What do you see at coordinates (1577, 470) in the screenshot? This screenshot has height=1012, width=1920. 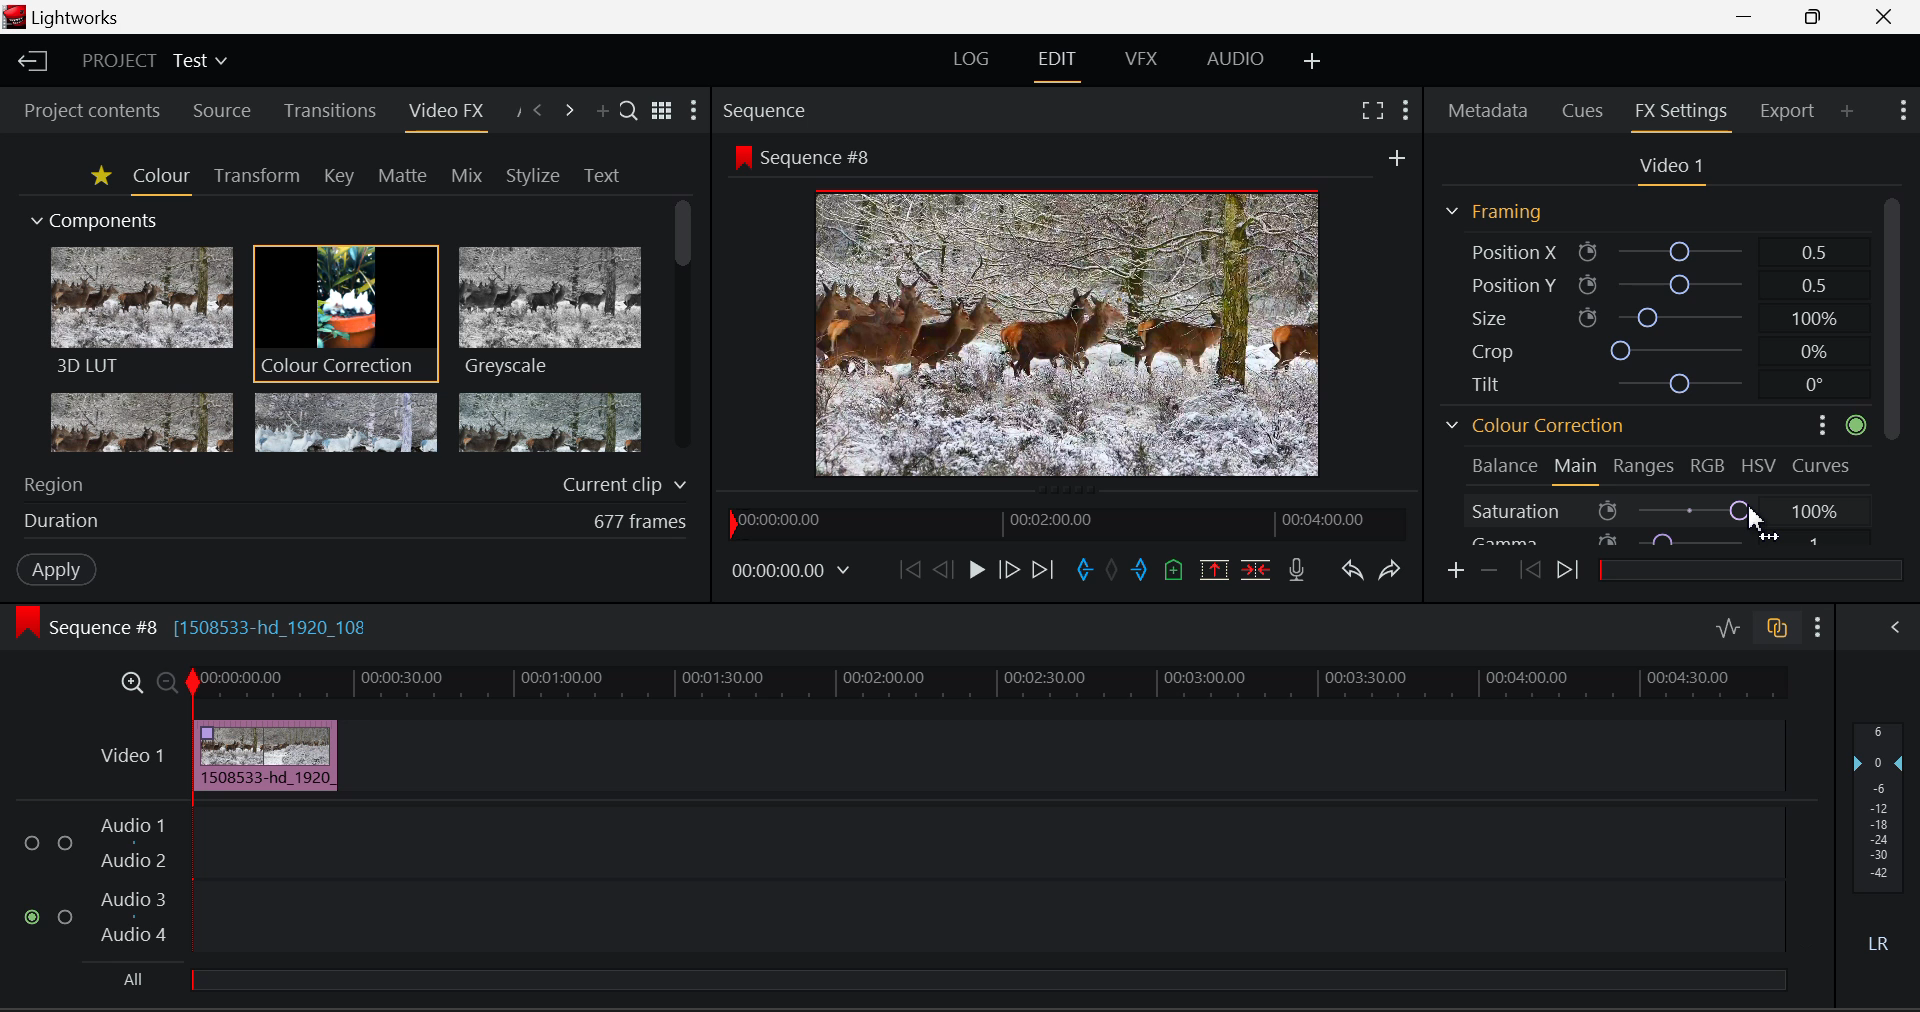 I see `Main Tab Open` at bounding box center [1577, 470].